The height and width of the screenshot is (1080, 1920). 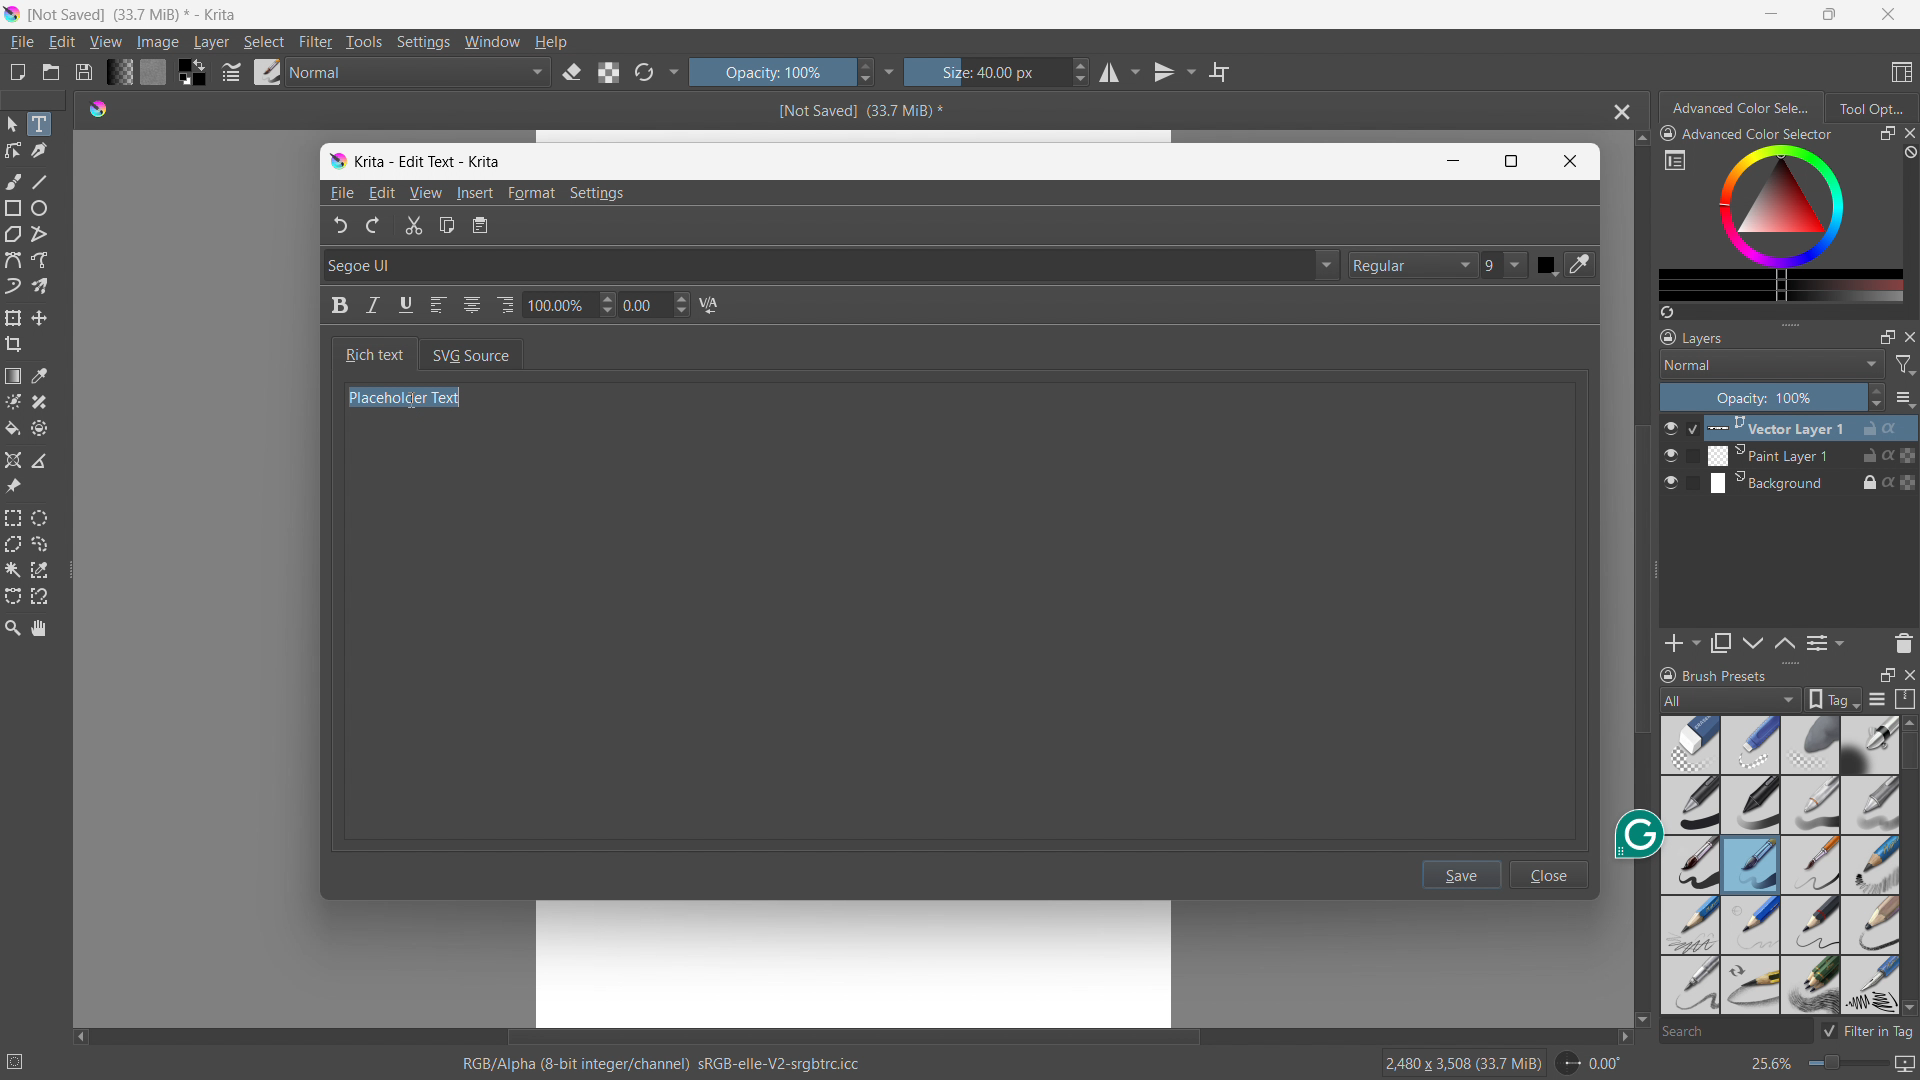 I want to click on scroll up, so click(x=1640, y=139).